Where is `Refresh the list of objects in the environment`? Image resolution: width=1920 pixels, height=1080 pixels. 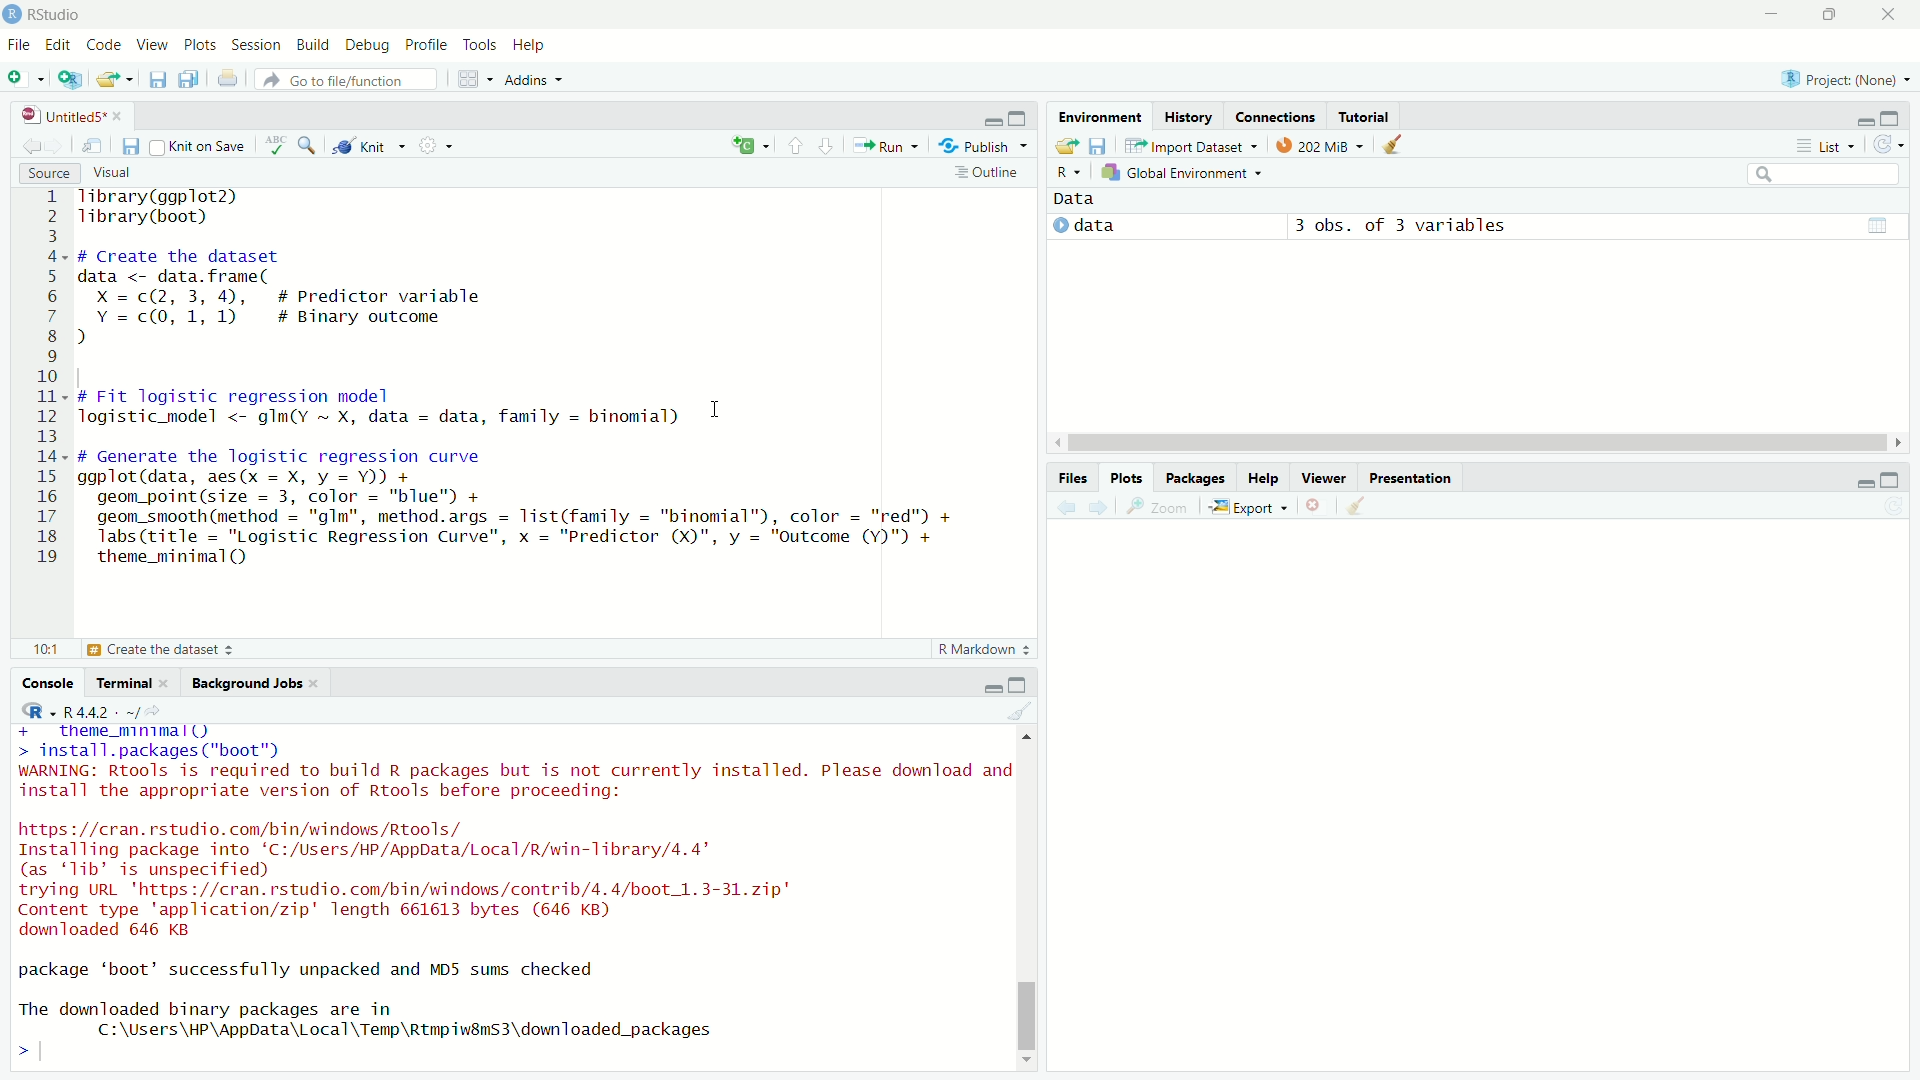
Refresh the list of objects in the environment is located at coordinates (1887, 144).